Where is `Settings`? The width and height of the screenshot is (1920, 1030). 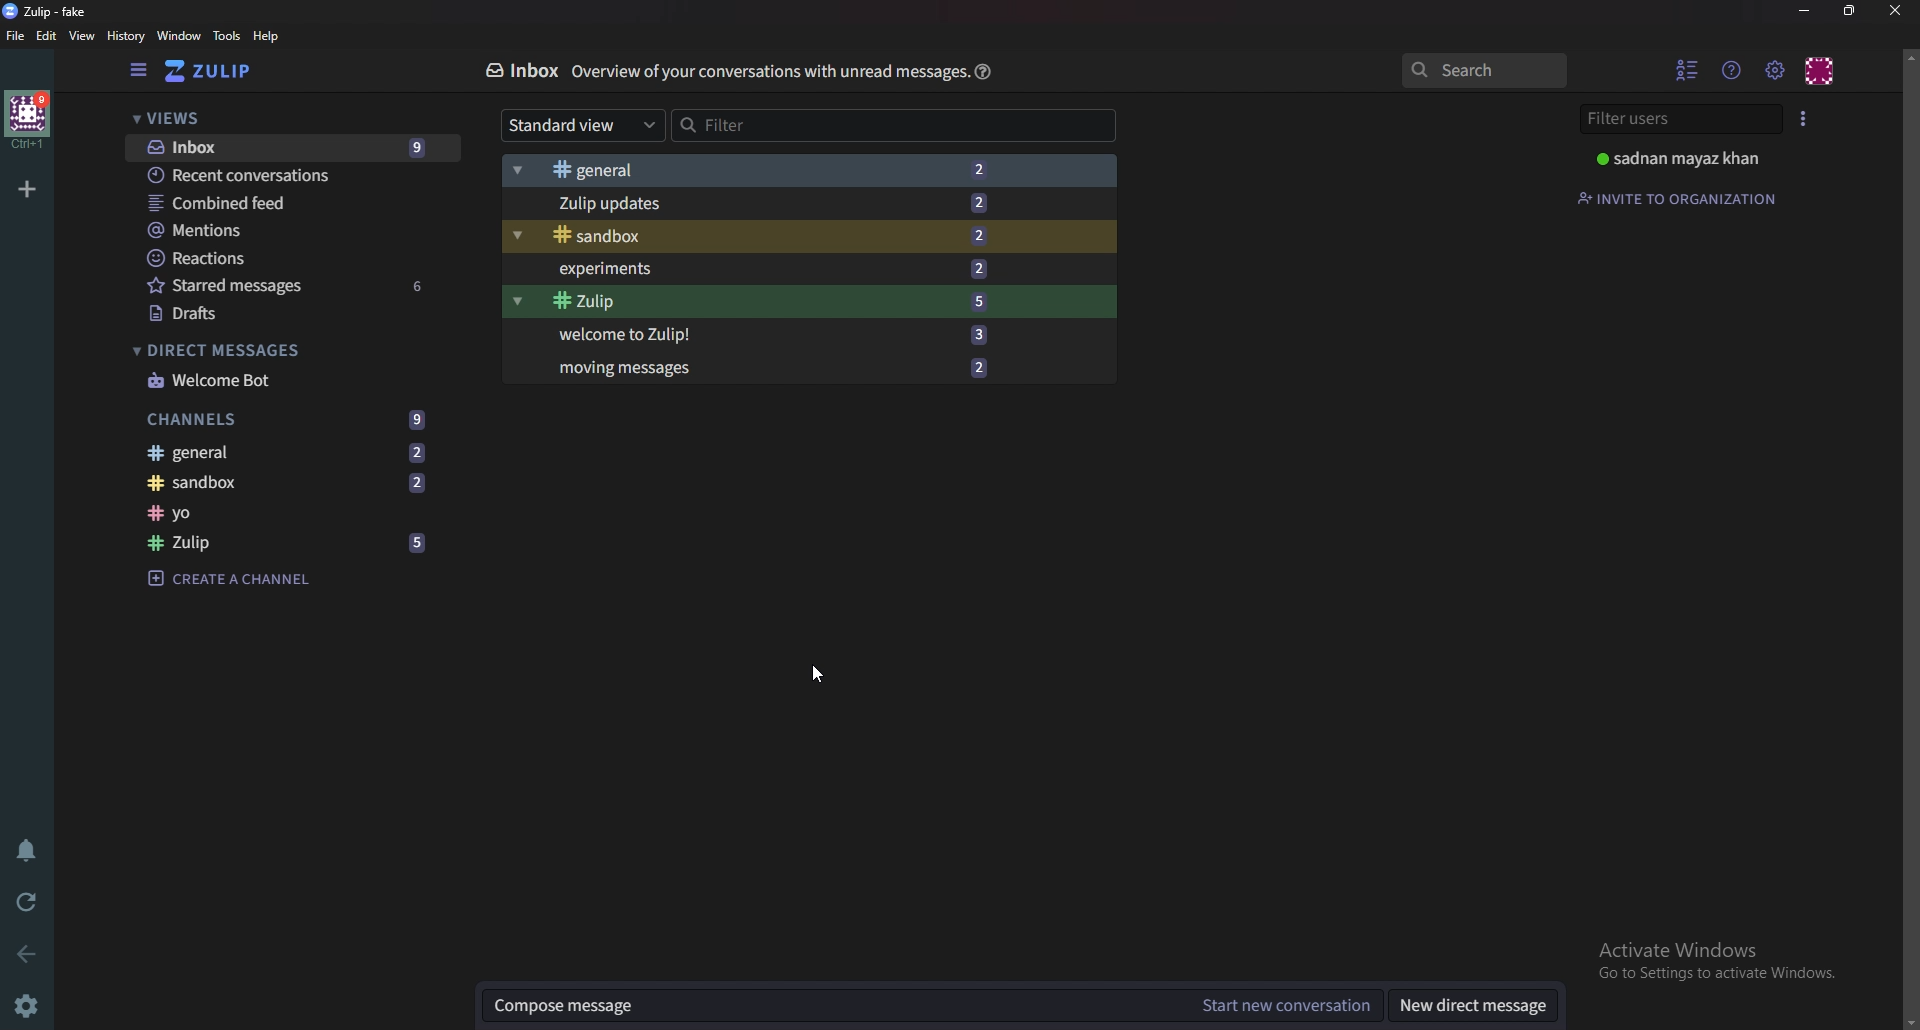 Settings is located at coordinates (26, 1010).